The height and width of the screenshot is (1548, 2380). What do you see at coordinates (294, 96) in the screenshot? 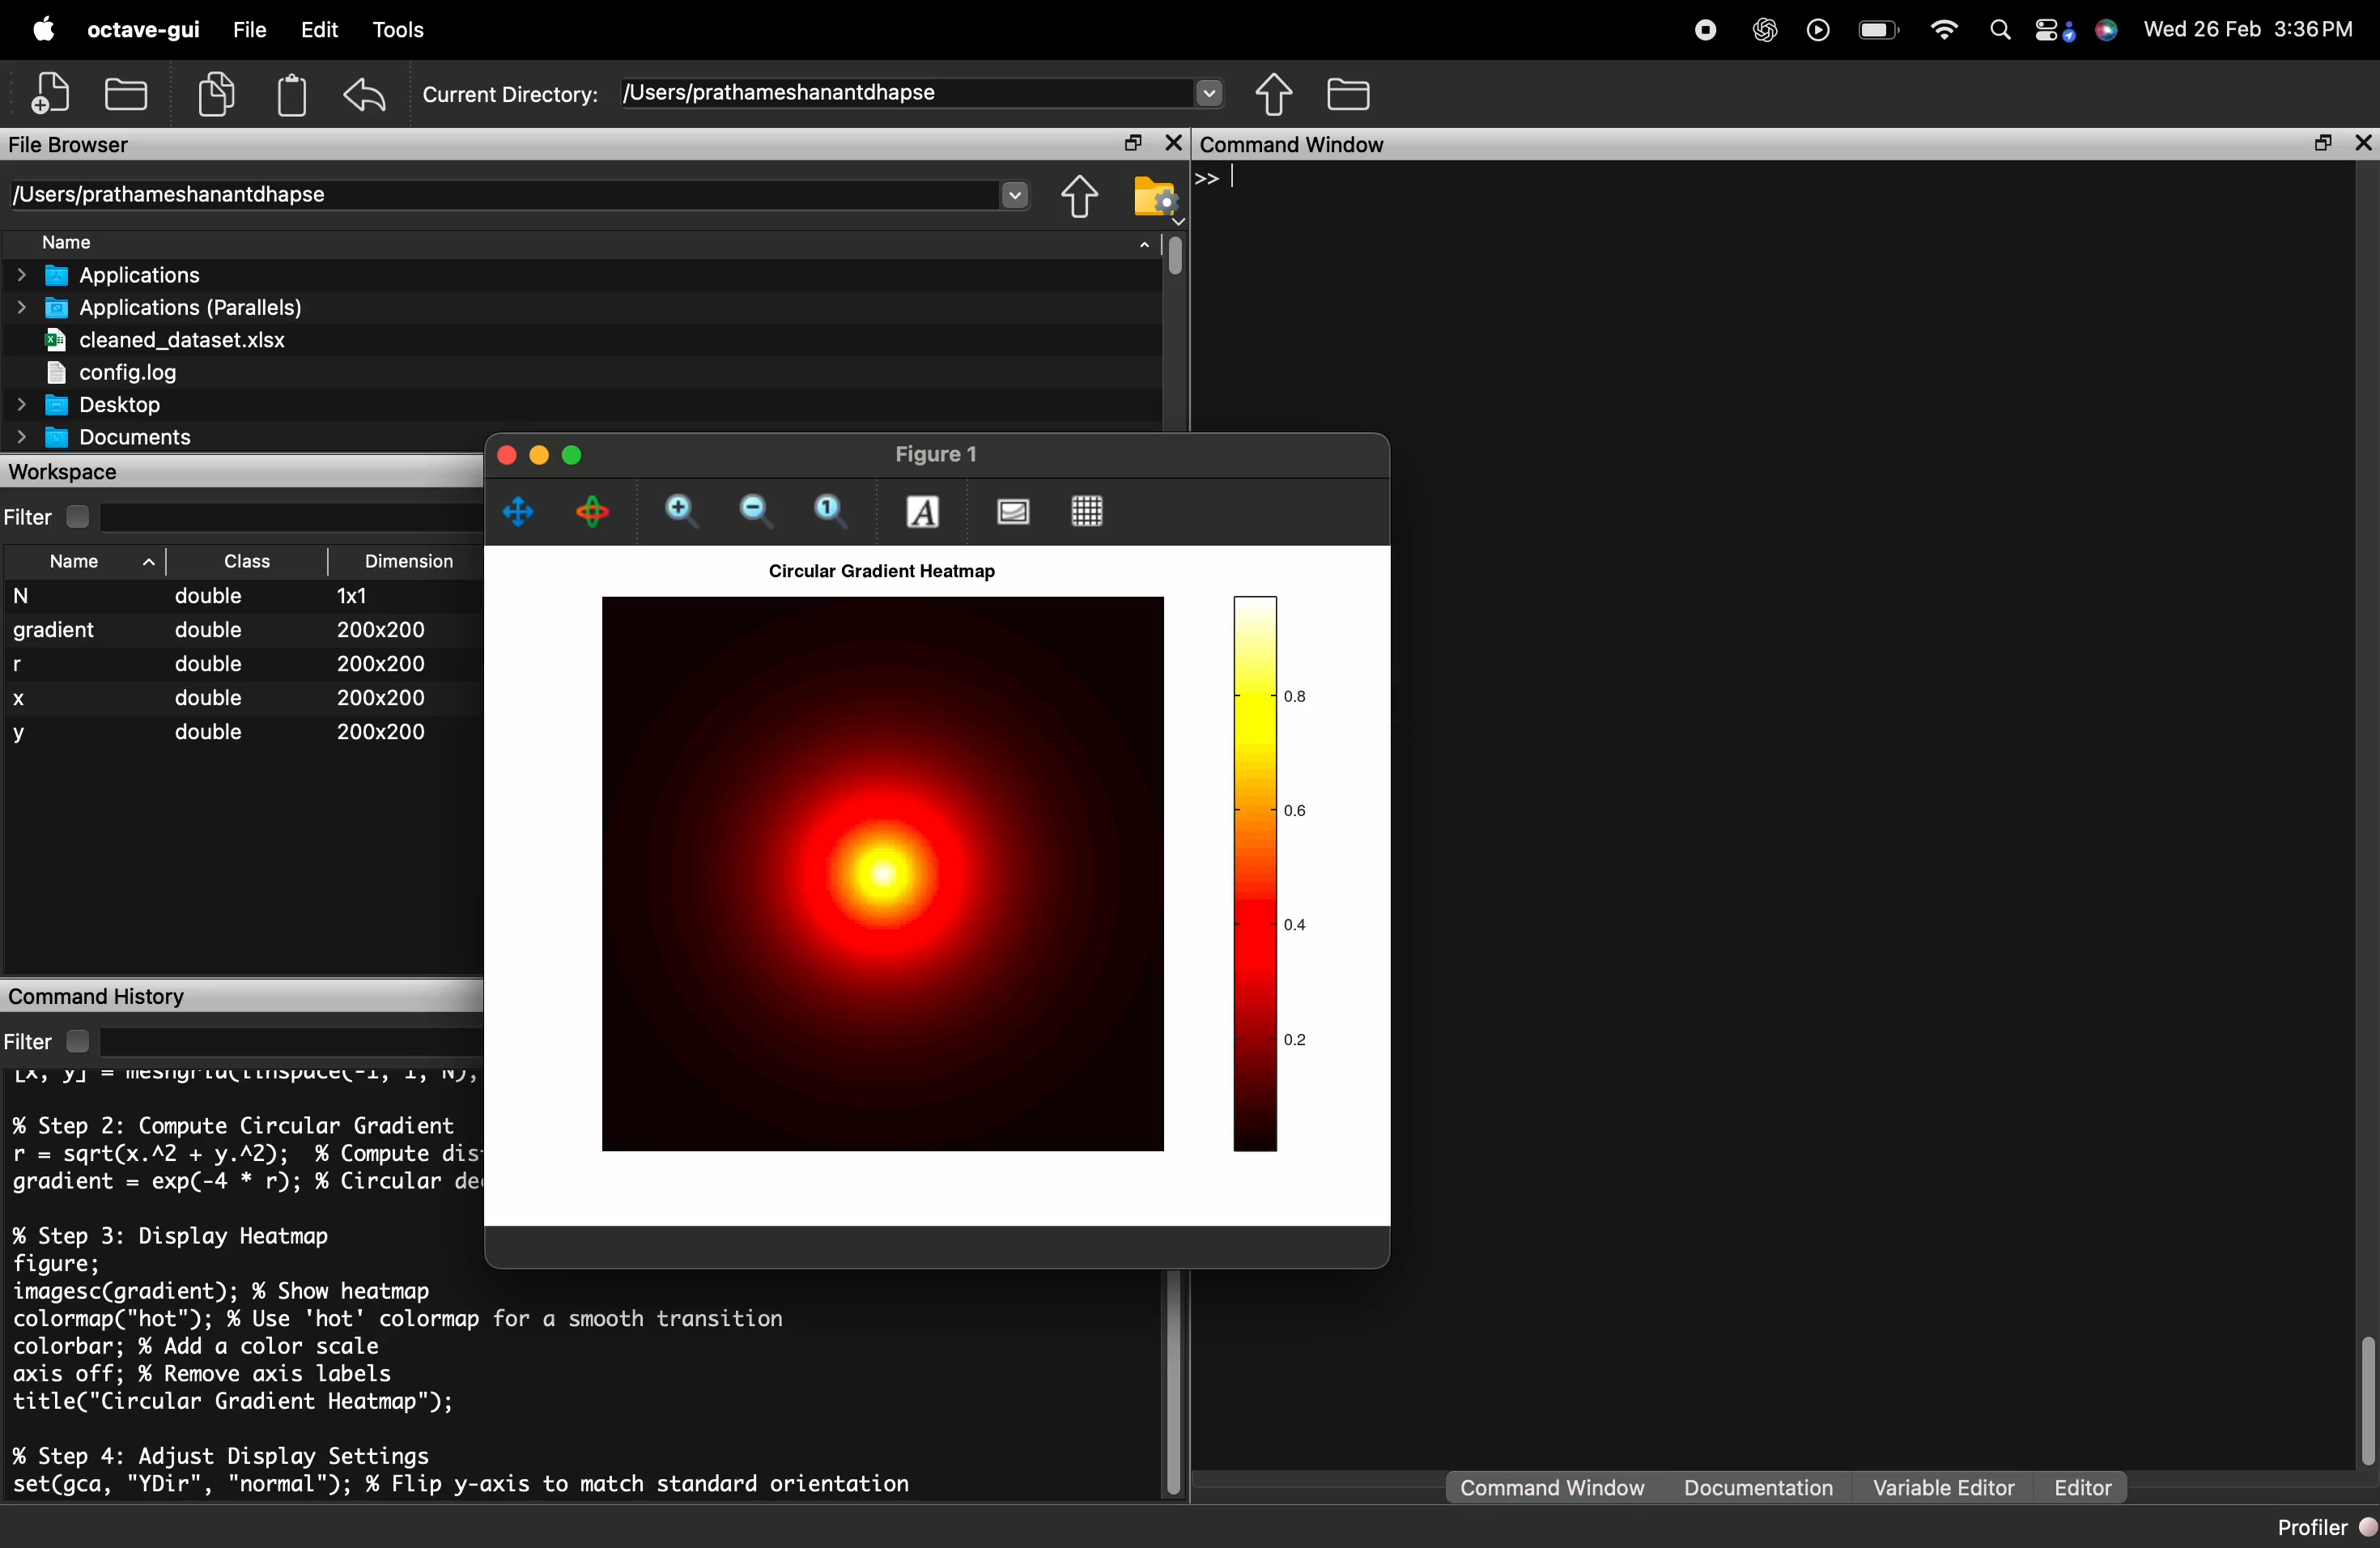
I see `paste` at bounding box center [294, 96].